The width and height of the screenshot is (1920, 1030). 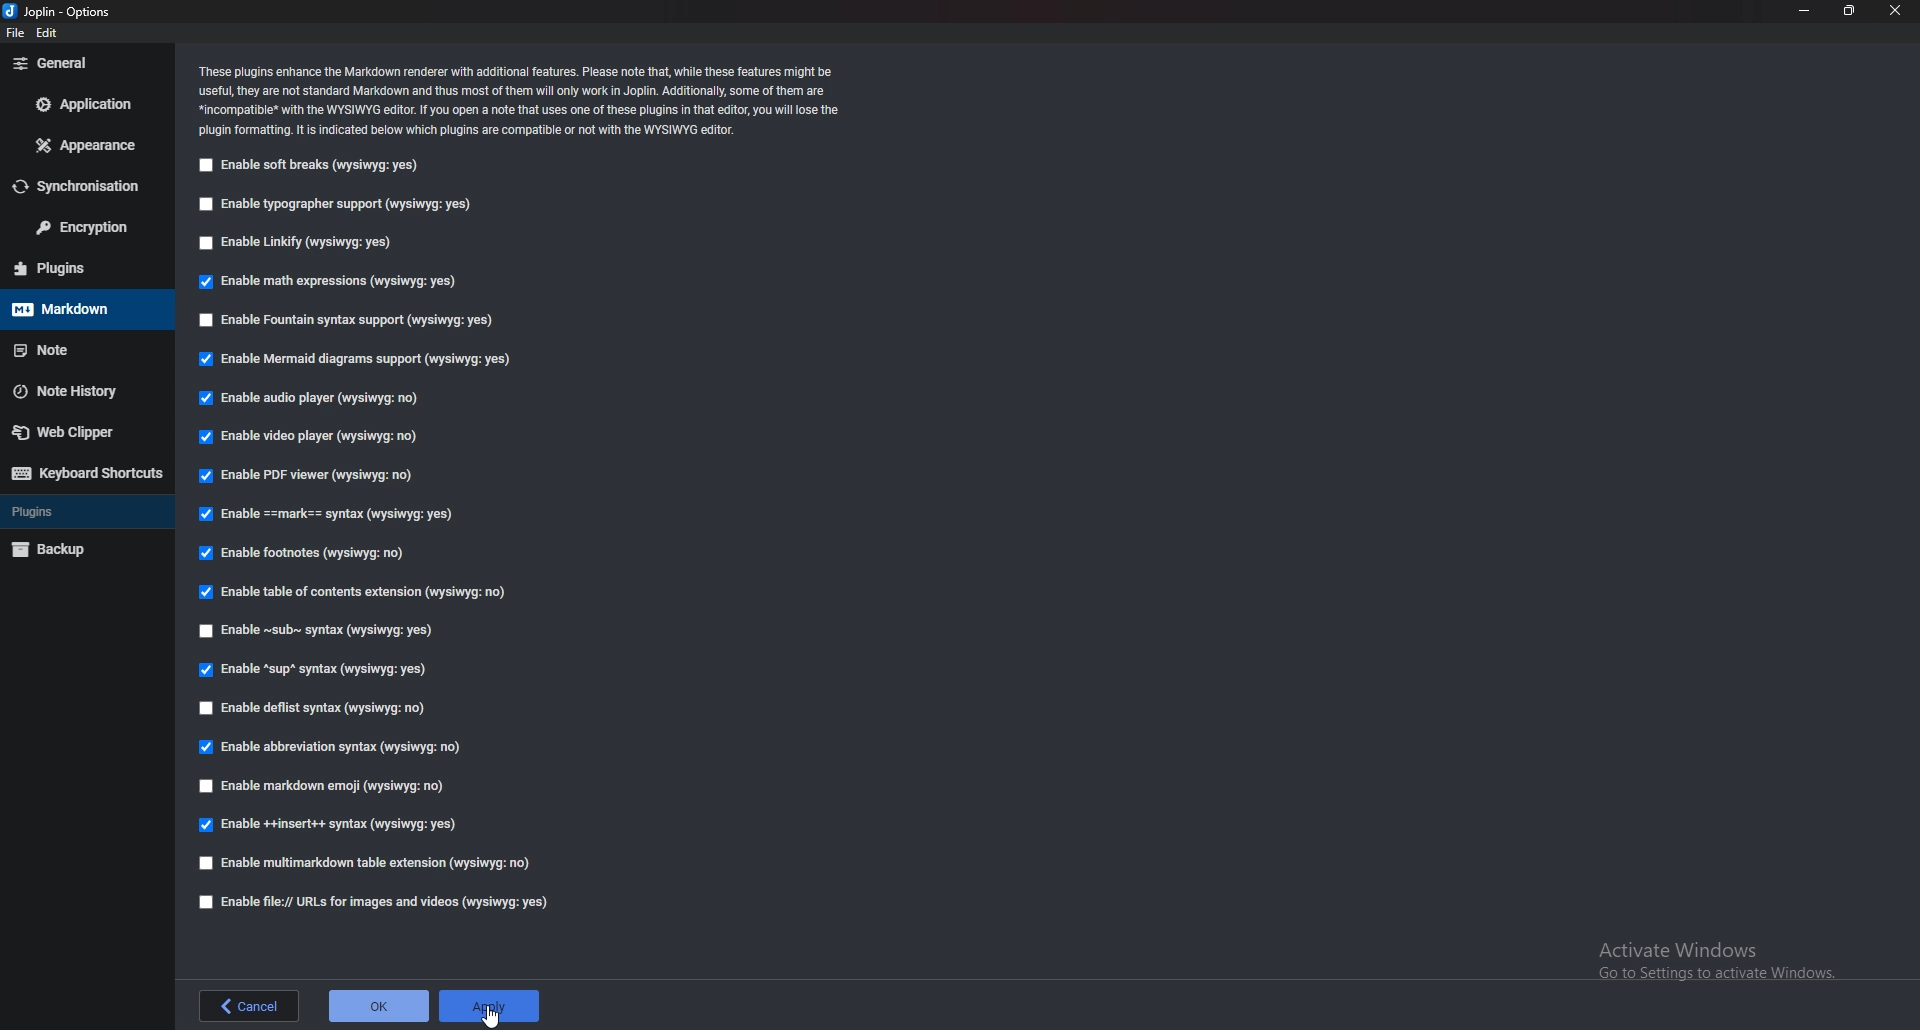 What do you see at coordinates (380, 1004) in the screenshot?
I see `o K` at bounding box center [380, 1004].